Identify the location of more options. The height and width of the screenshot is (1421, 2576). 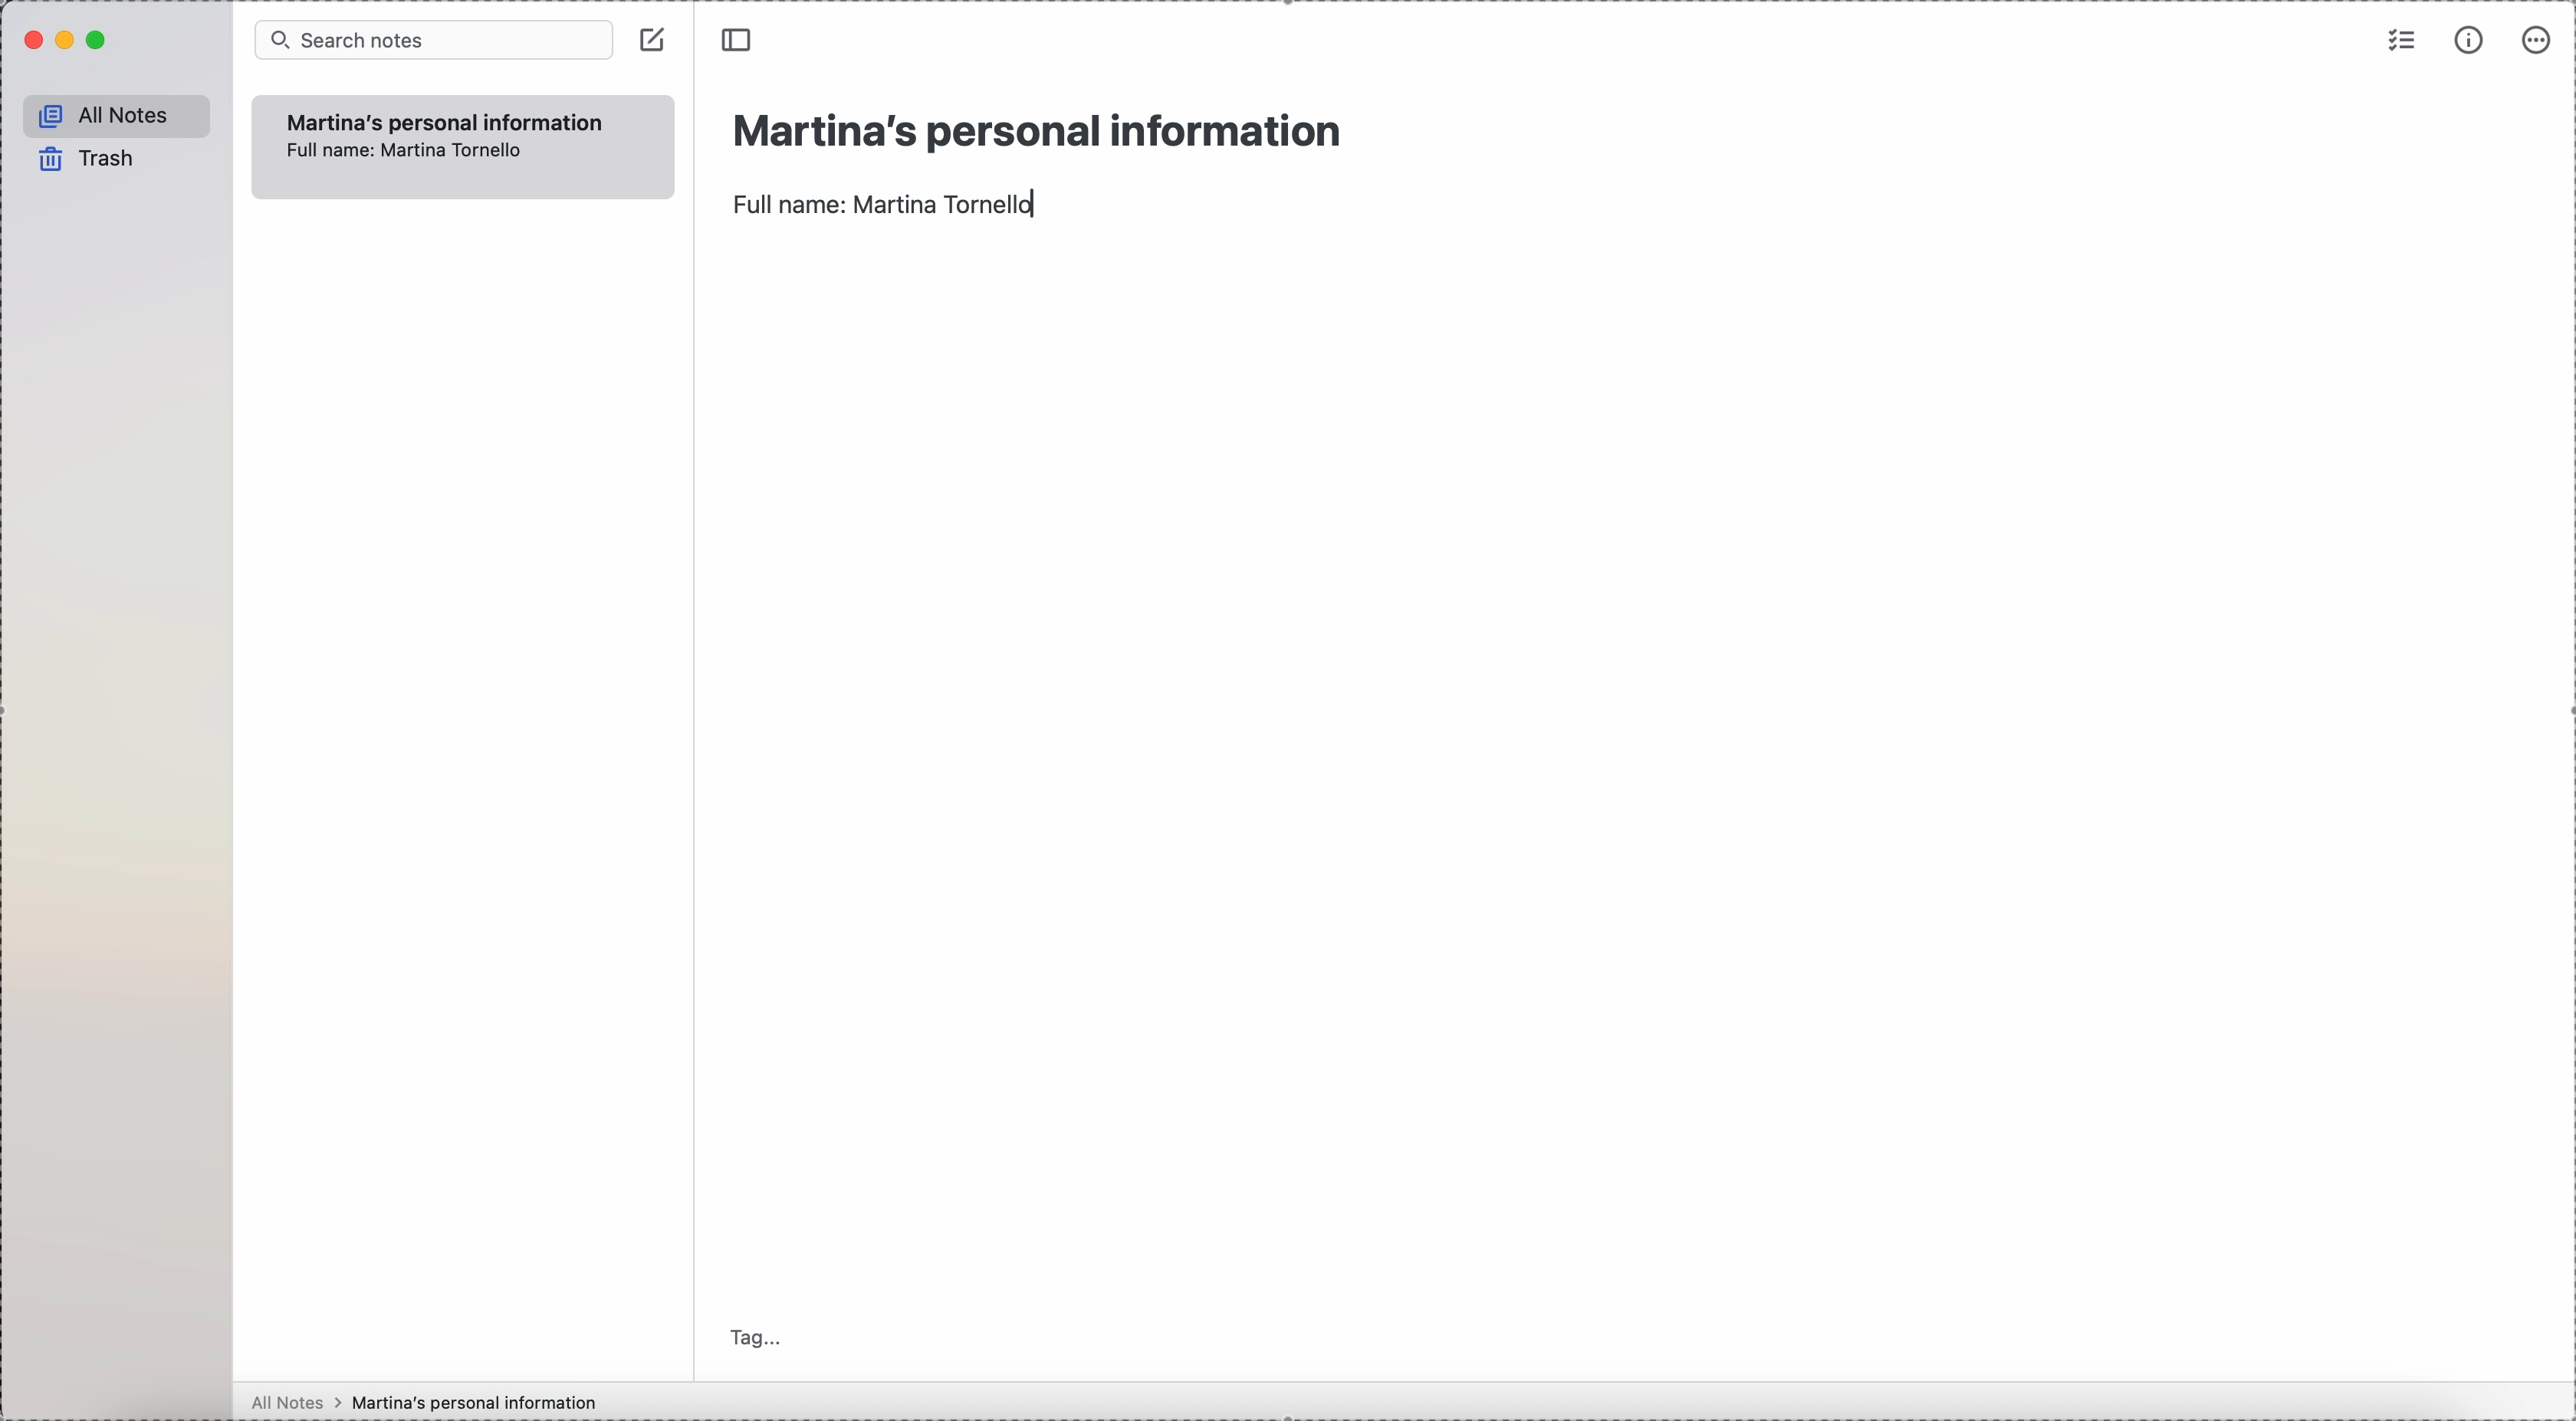
(2534, 42).